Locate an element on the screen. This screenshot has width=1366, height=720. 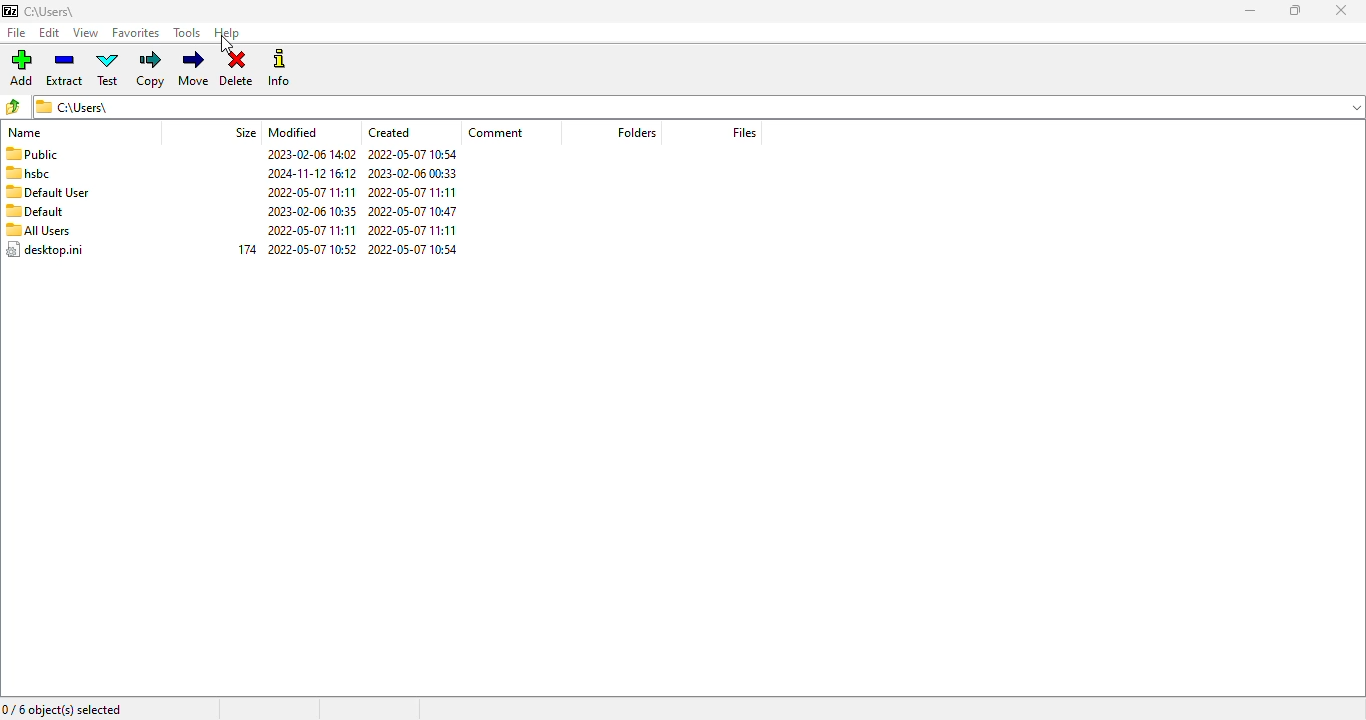
browse folders is located at coordinates (13, 107).